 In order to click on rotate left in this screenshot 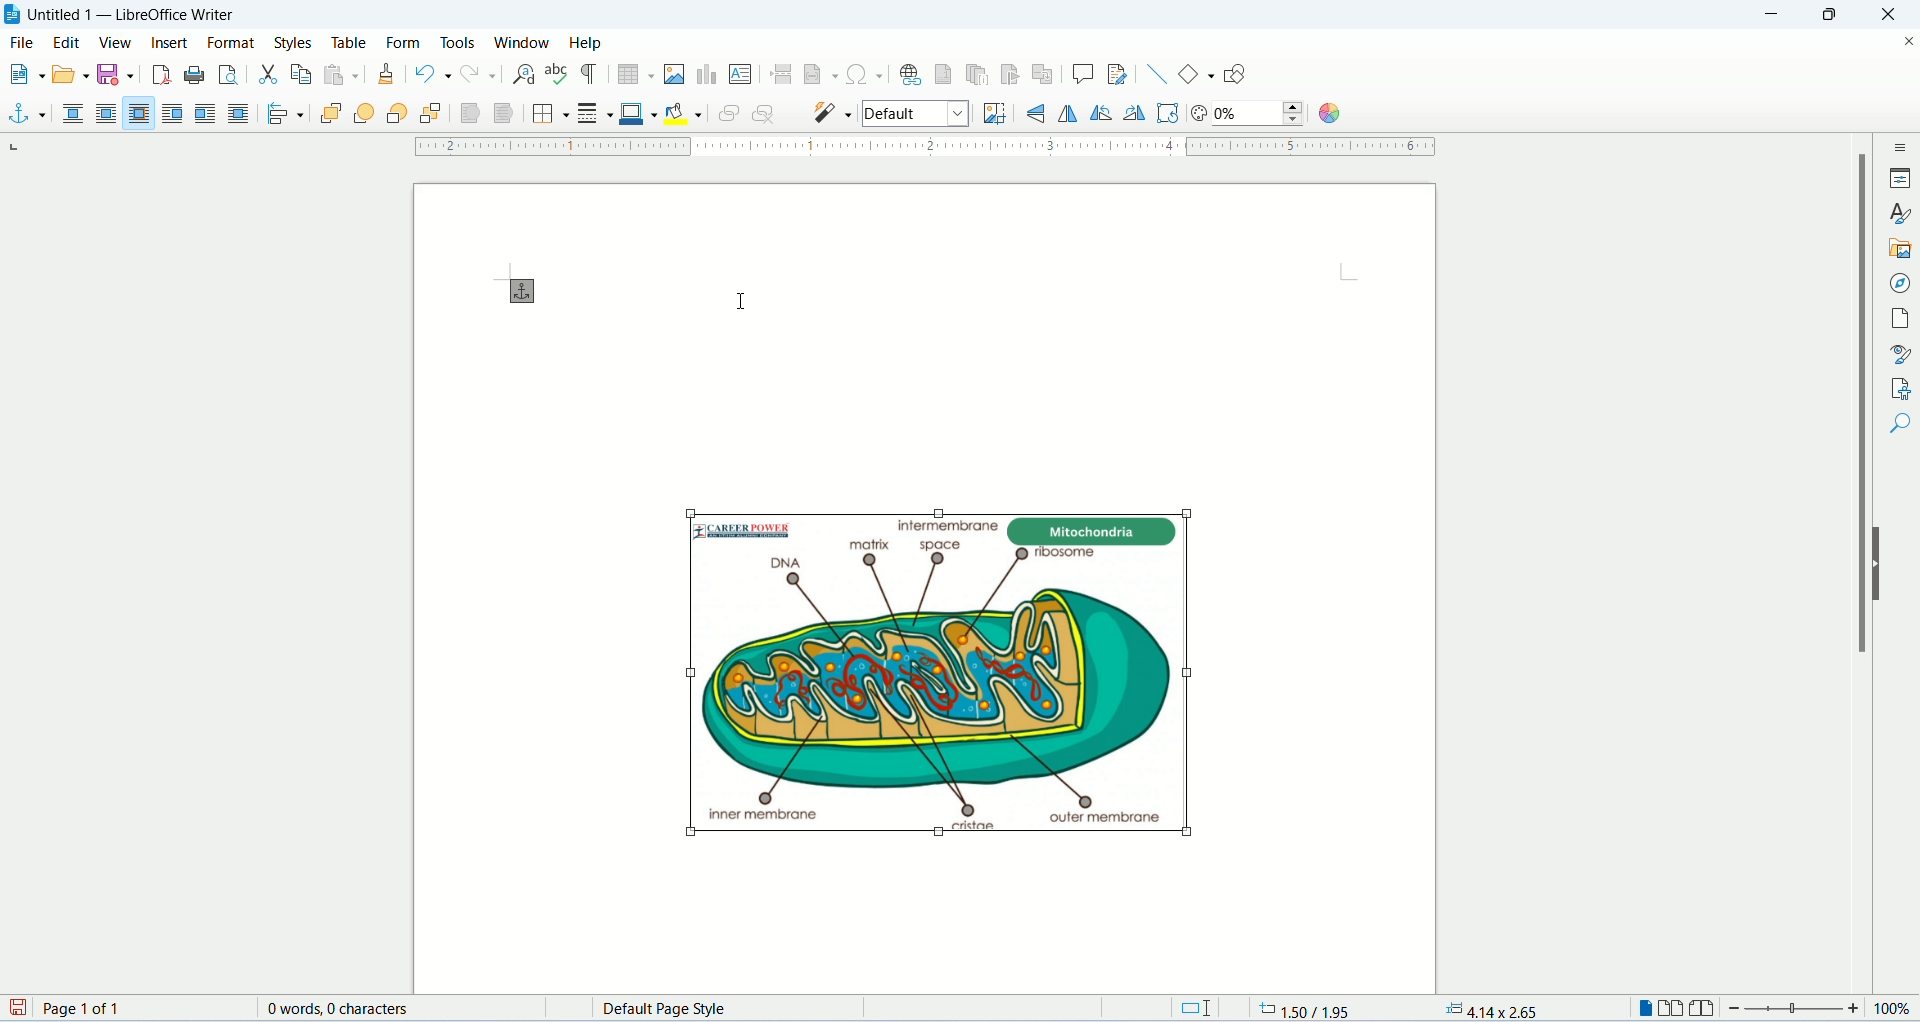, I will do `click(1104, 114)`.